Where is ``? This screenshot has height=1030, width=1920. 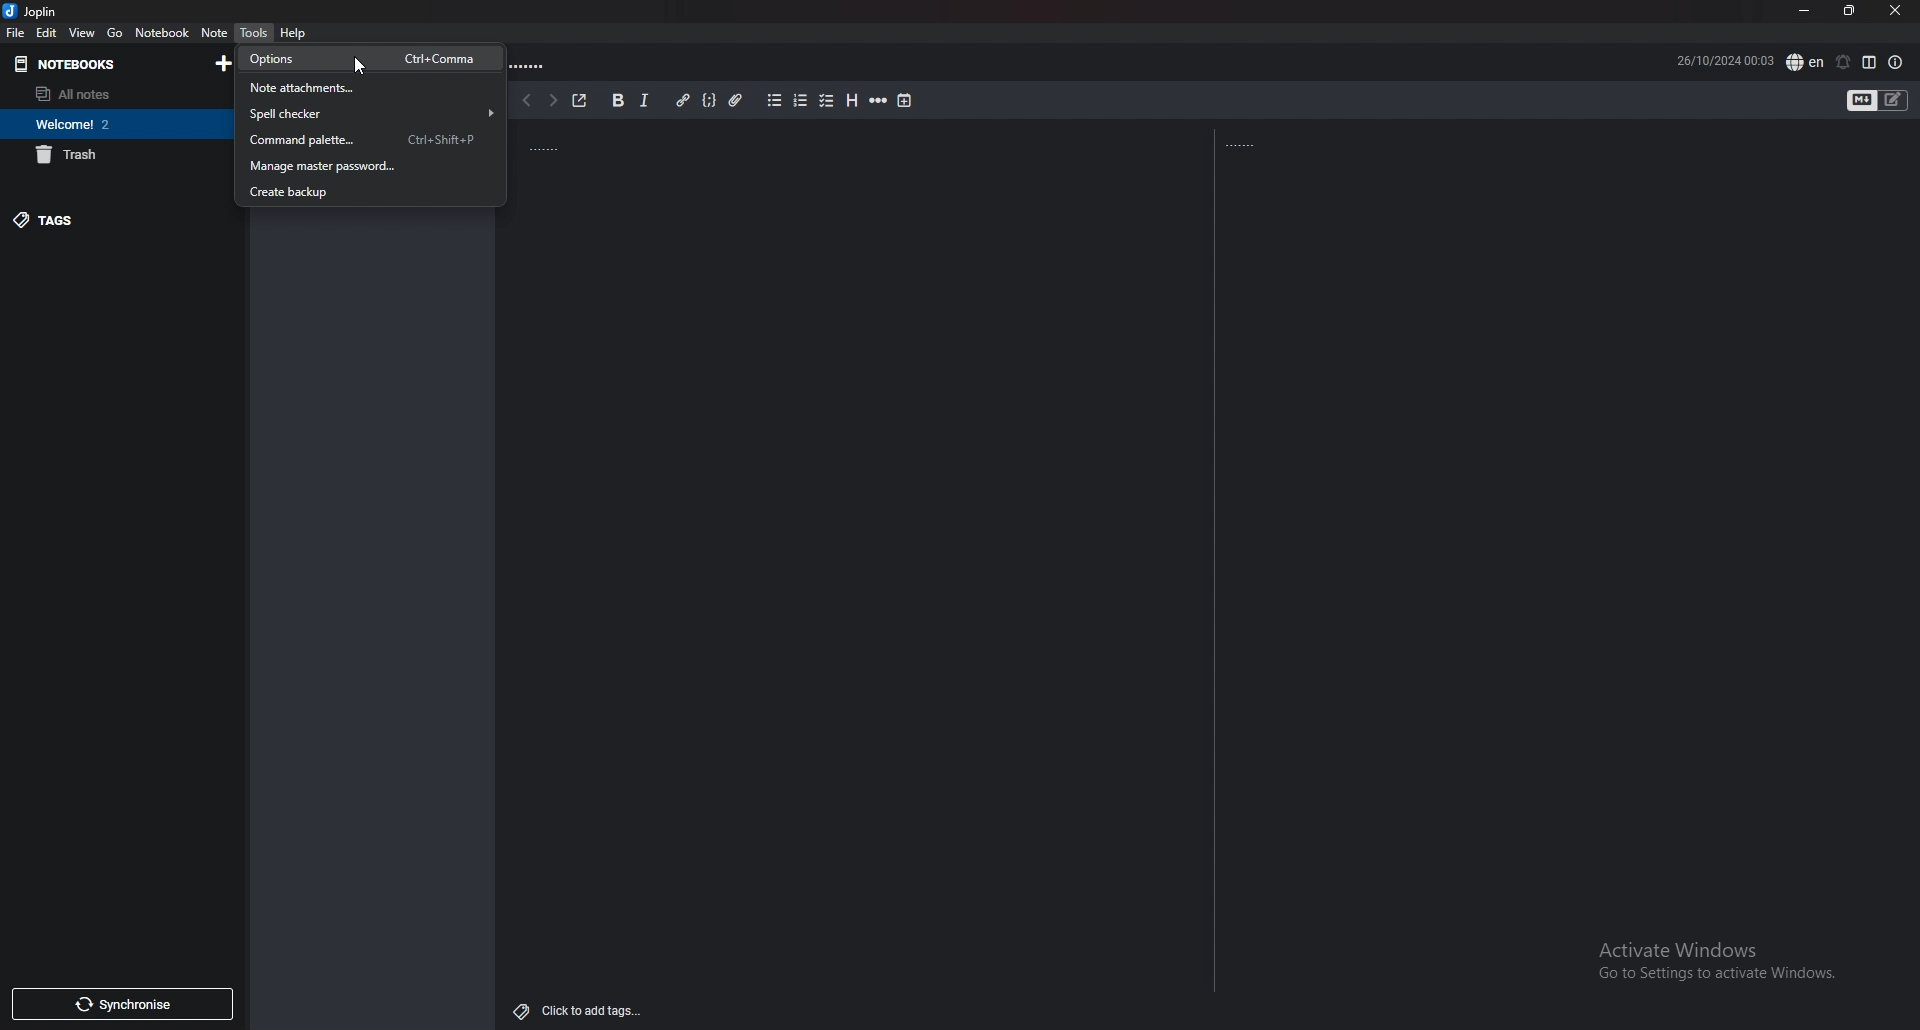
 is located at coordinates (362, 68).